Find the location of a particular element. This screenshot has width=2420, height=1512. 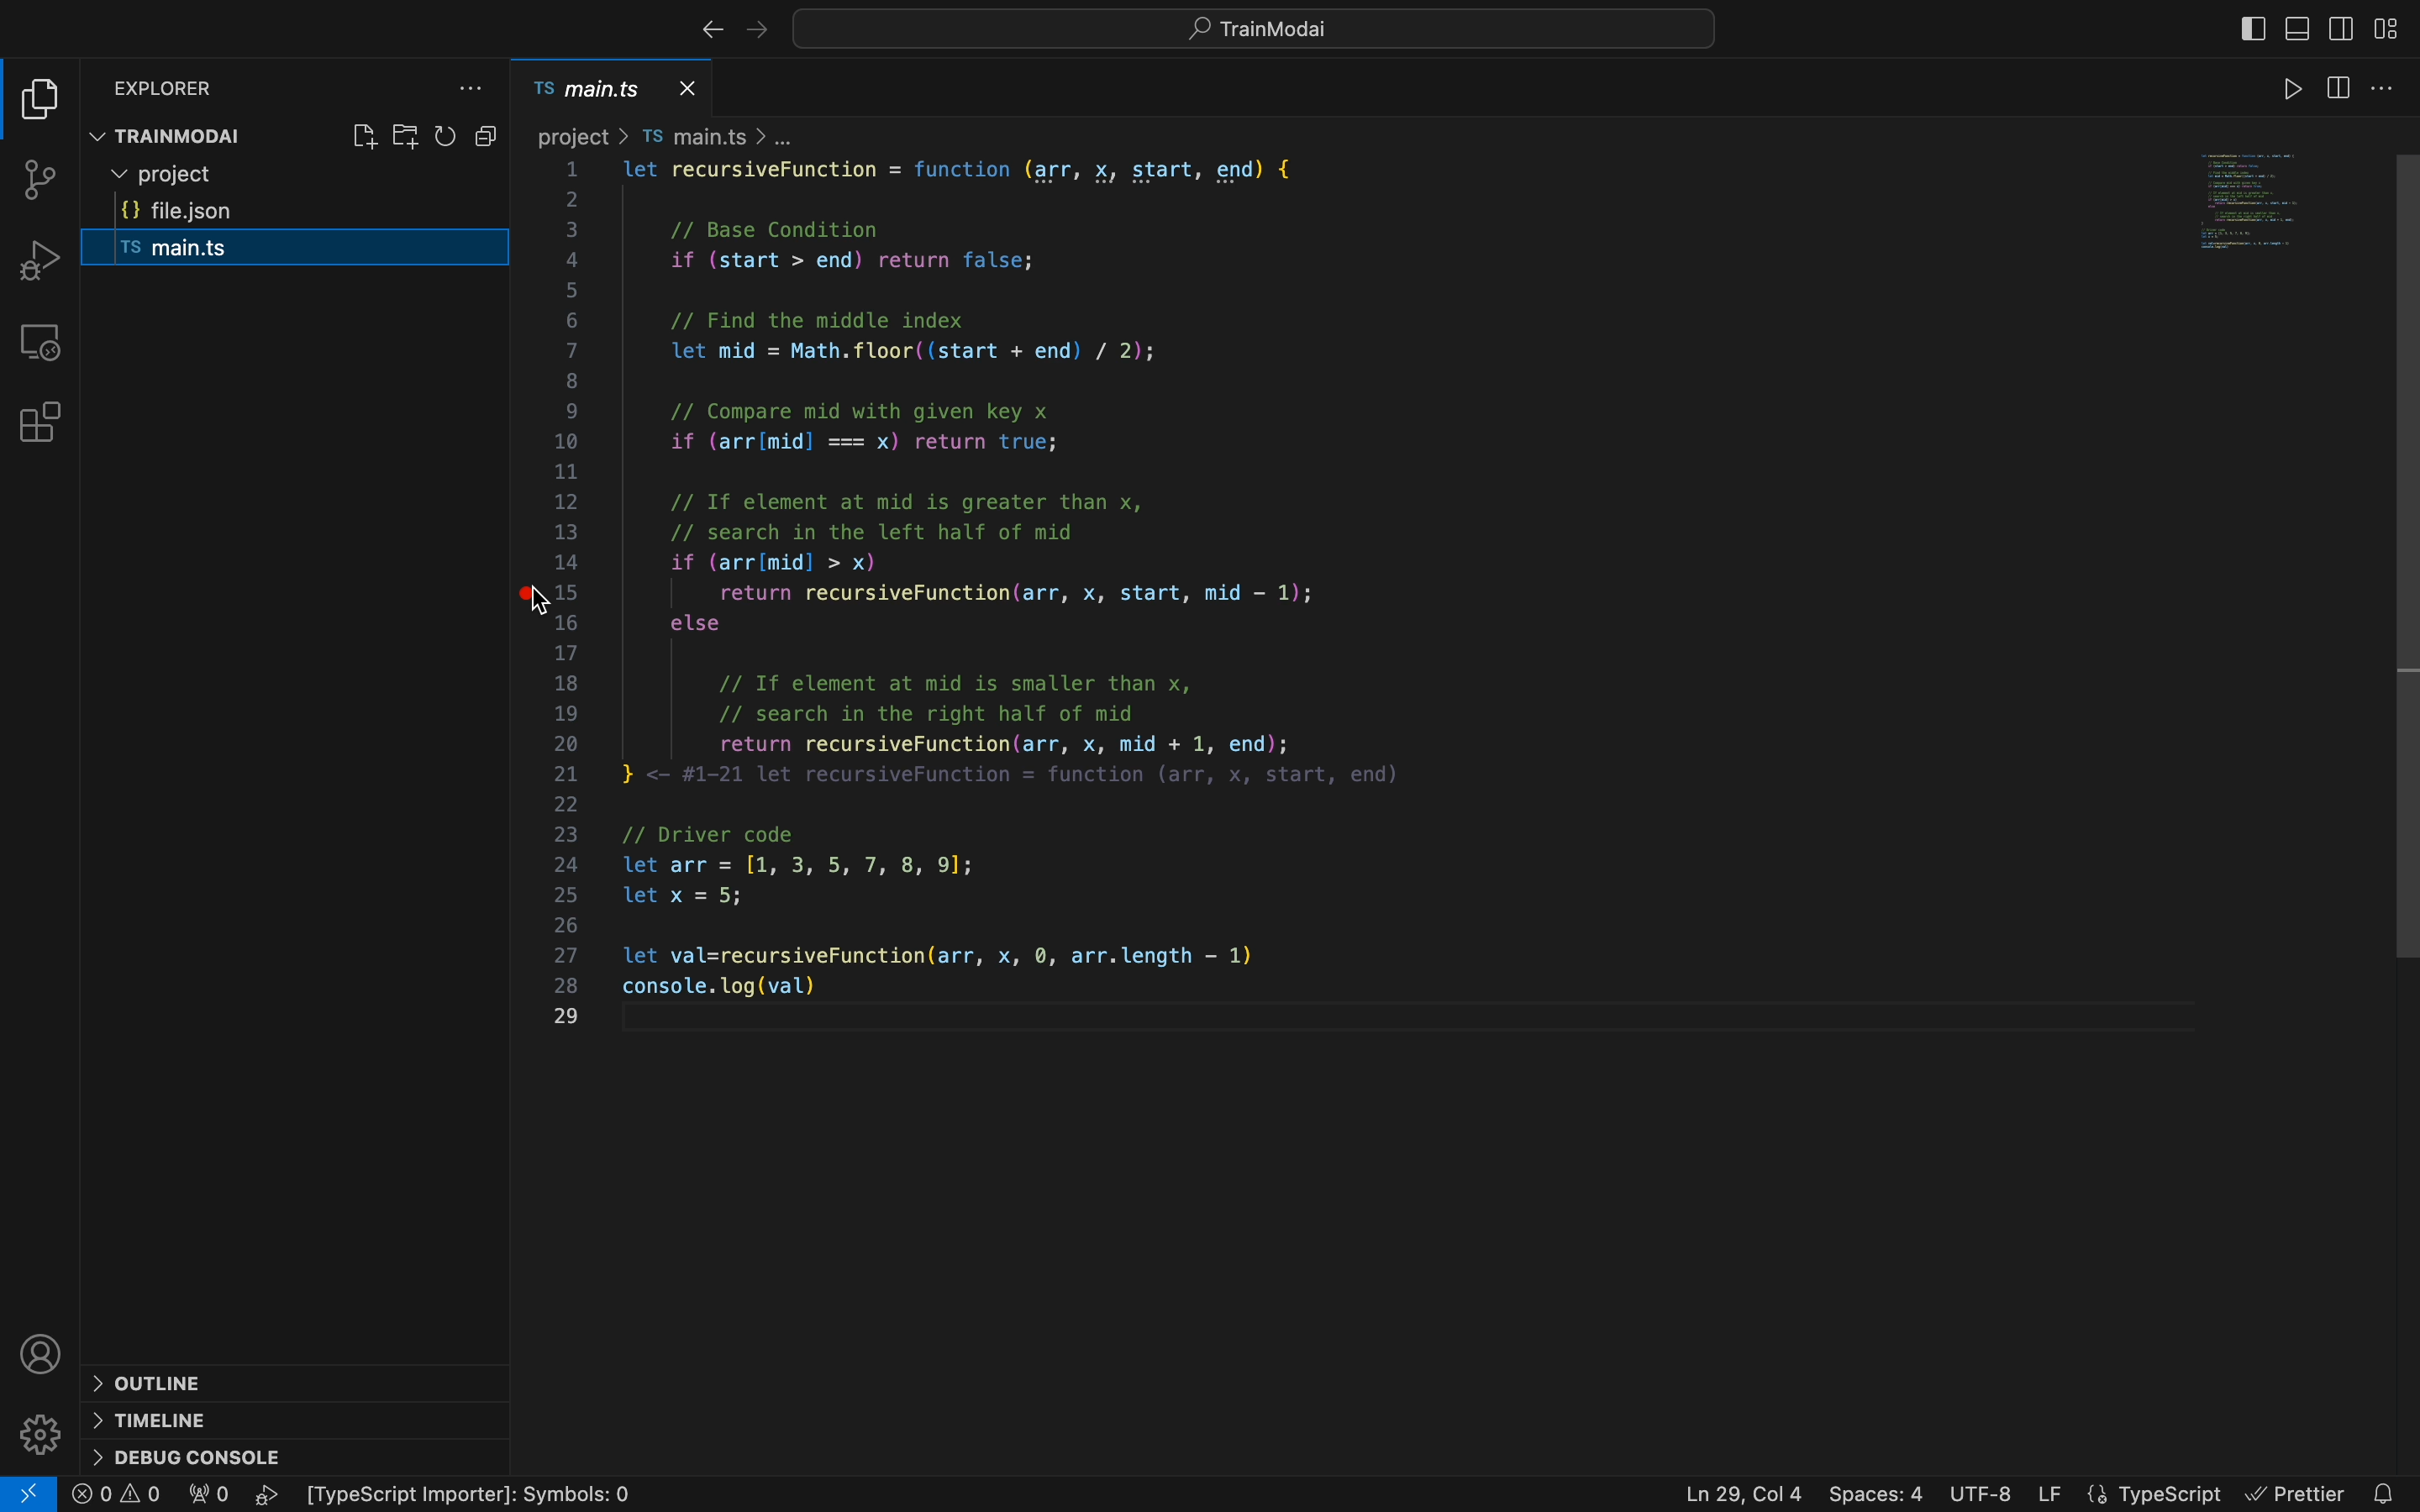

maints is located at coordinates (274, 254).